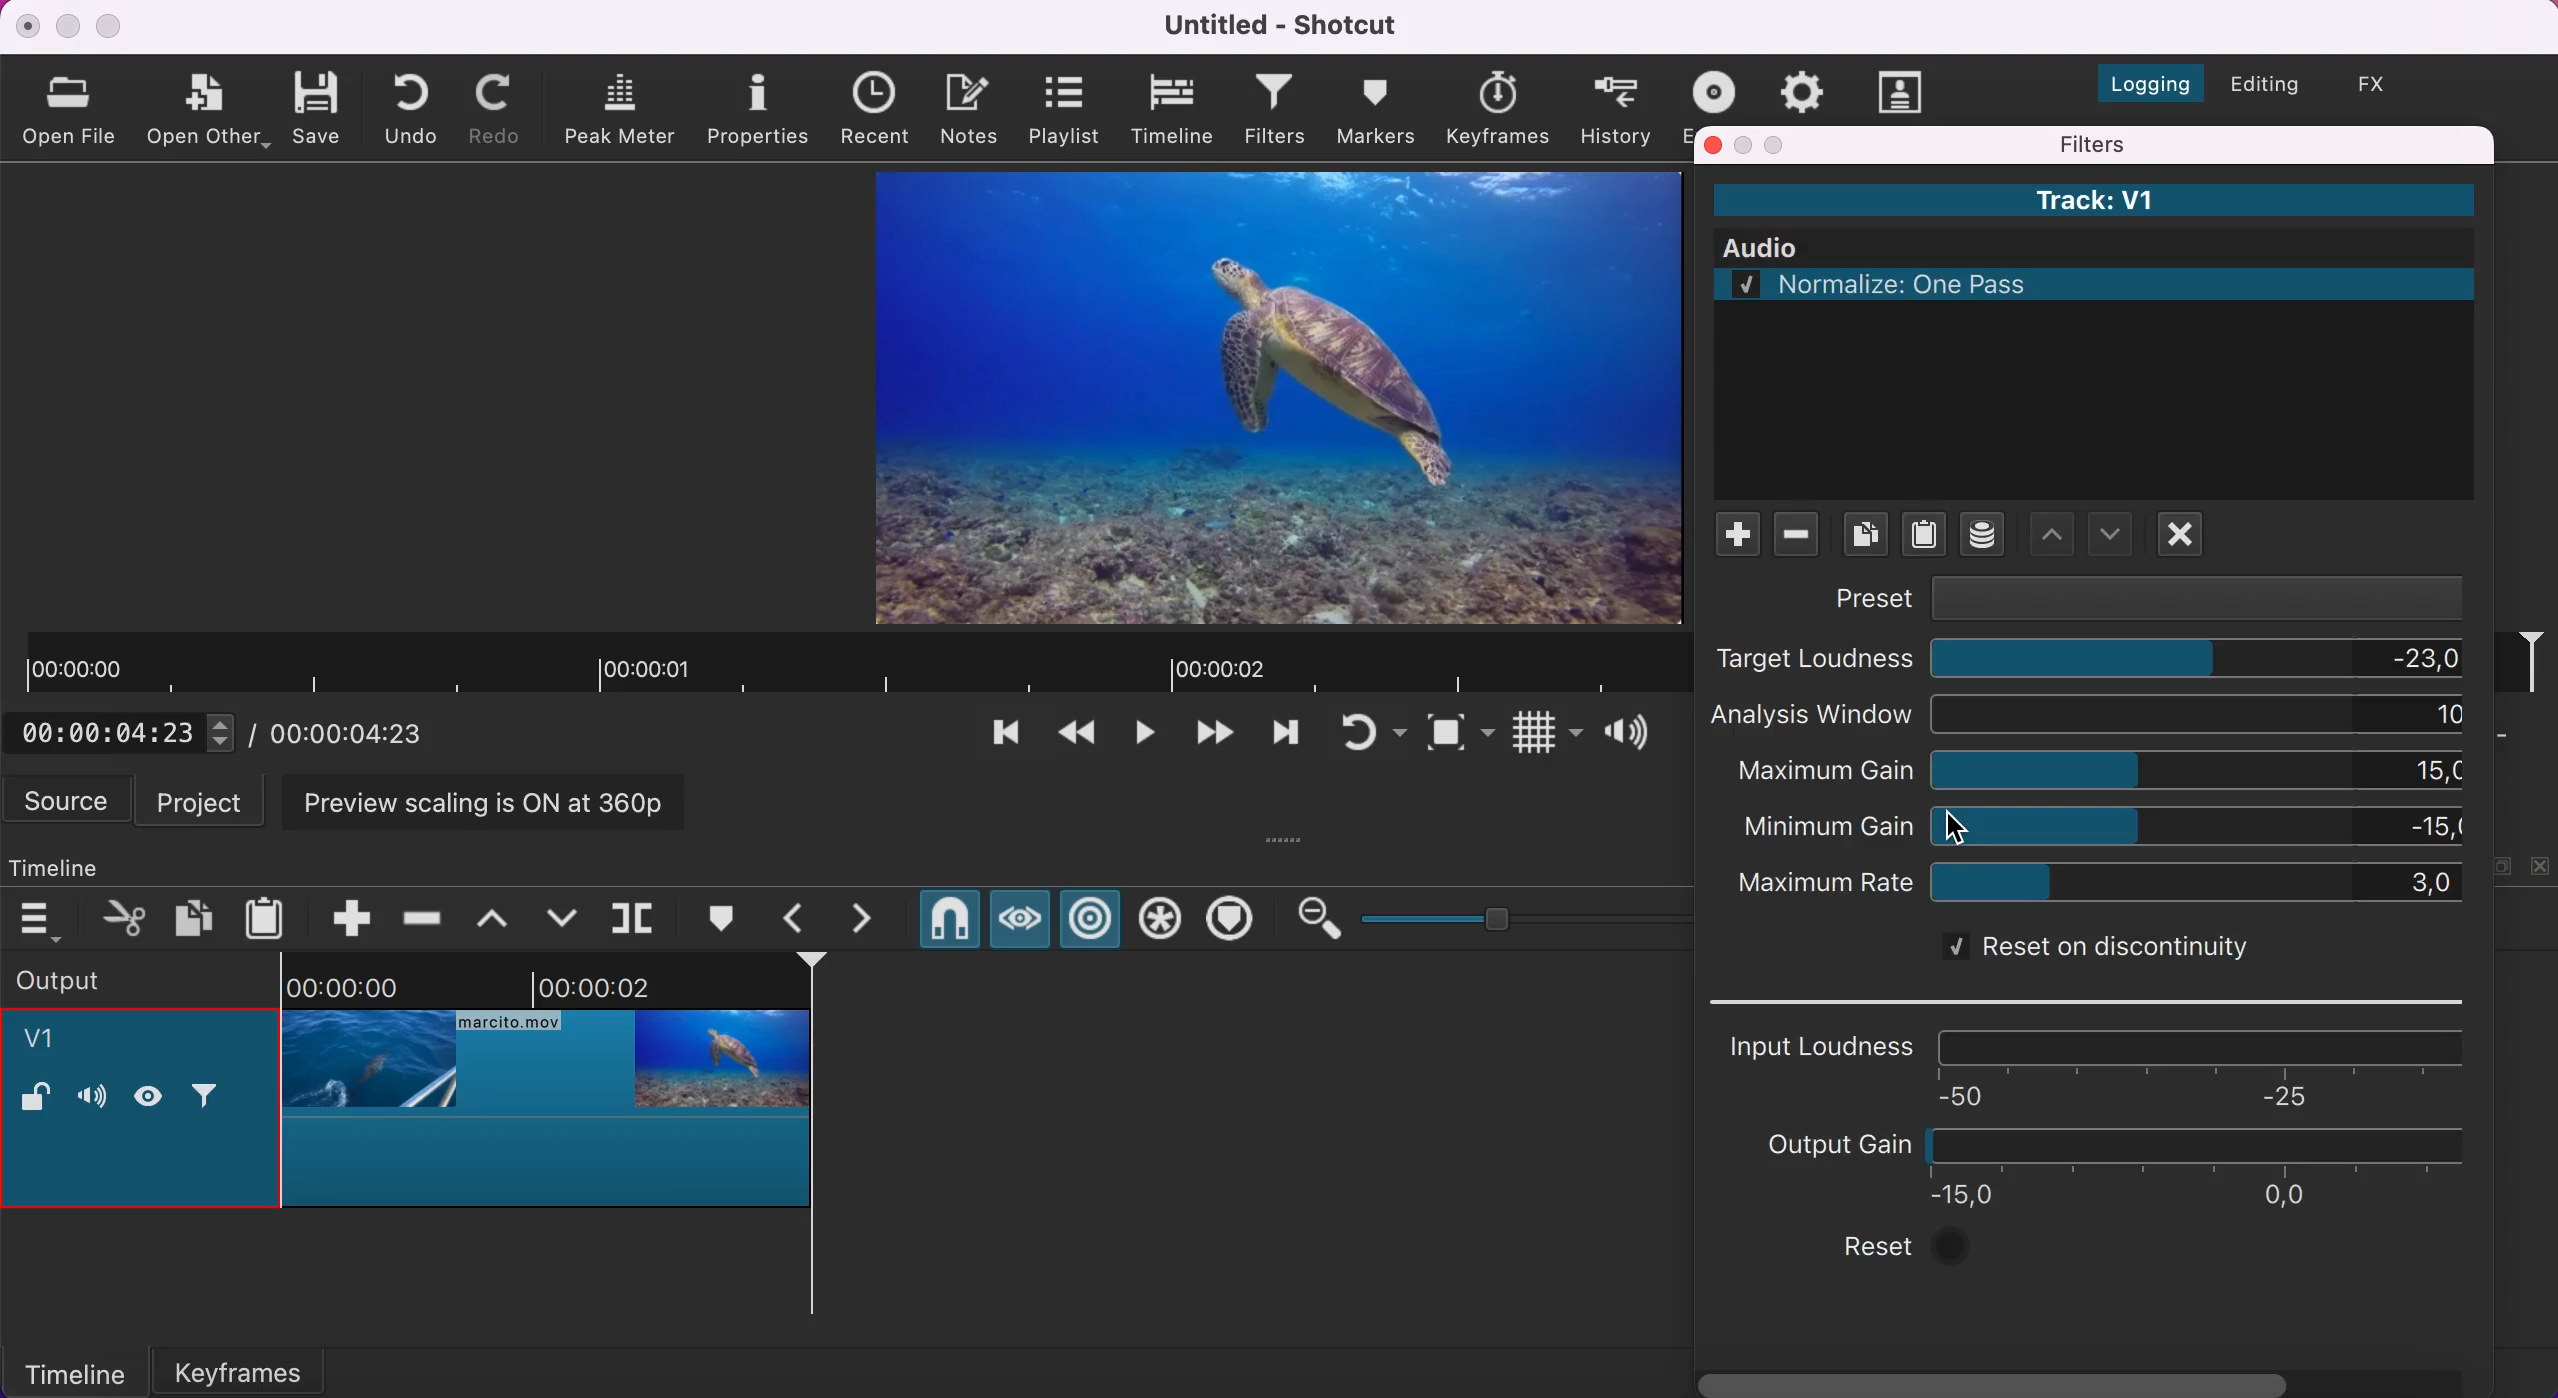  Describe the element at coordinates (974, 106) in the screenshot. I see `notes` at that location.